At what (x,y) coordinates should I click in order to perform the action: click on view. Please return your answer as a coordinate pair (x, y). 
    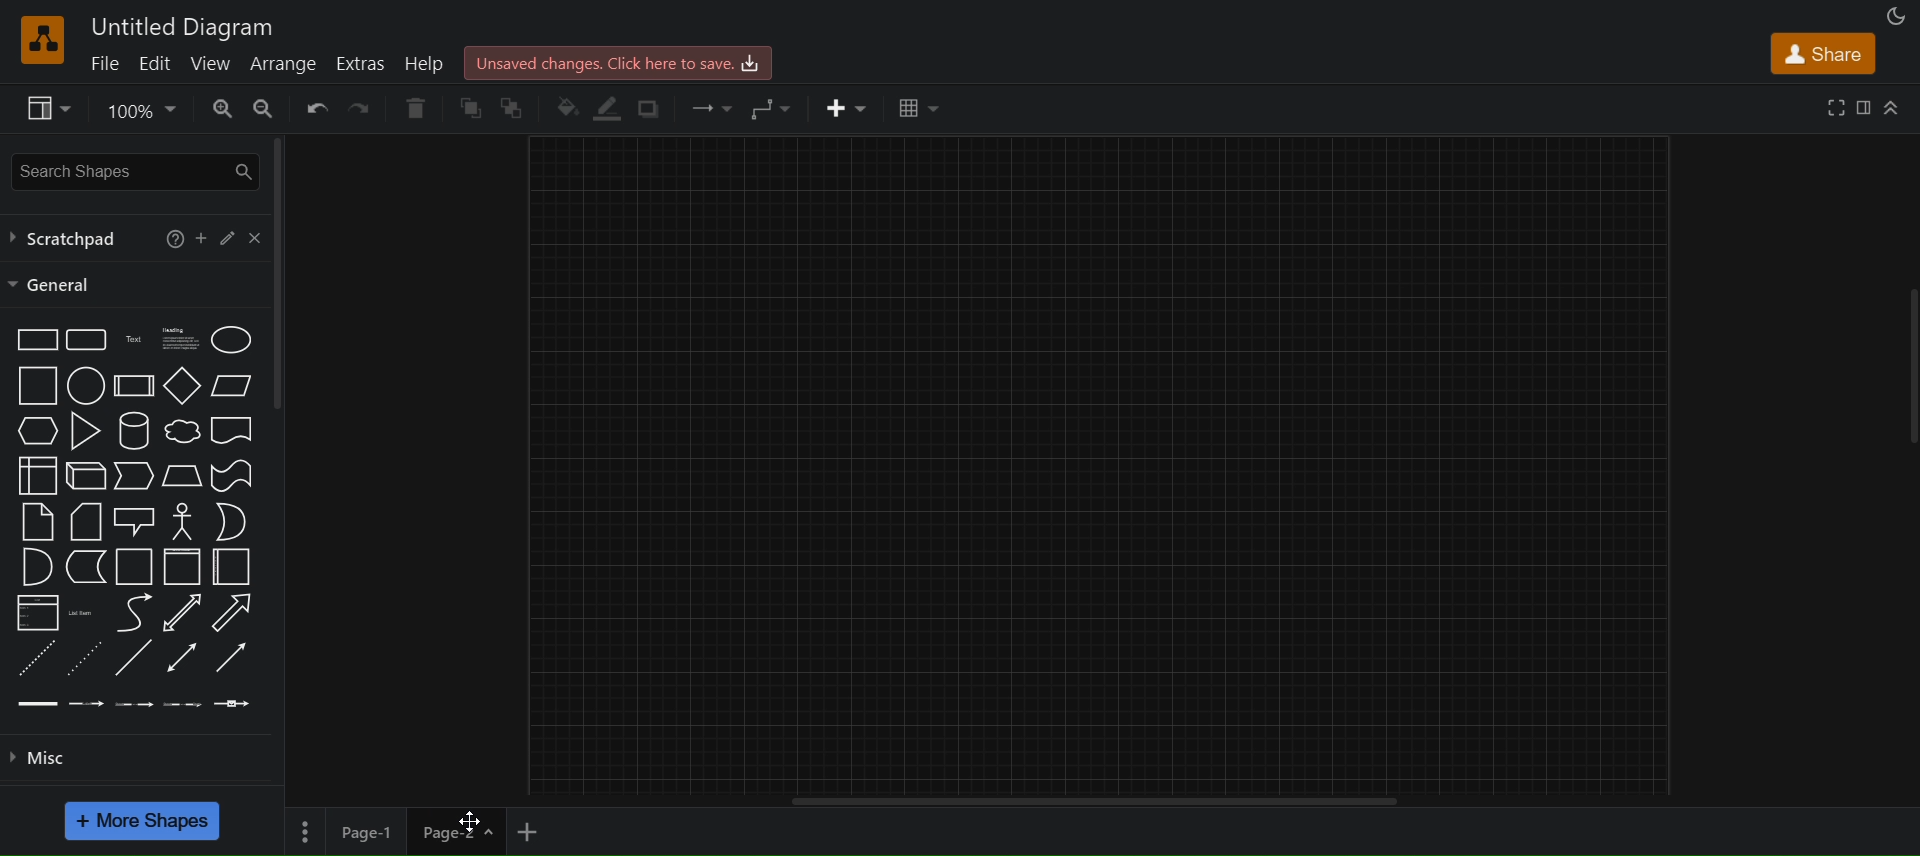
    Looking at the image, I should click on (212, 63).